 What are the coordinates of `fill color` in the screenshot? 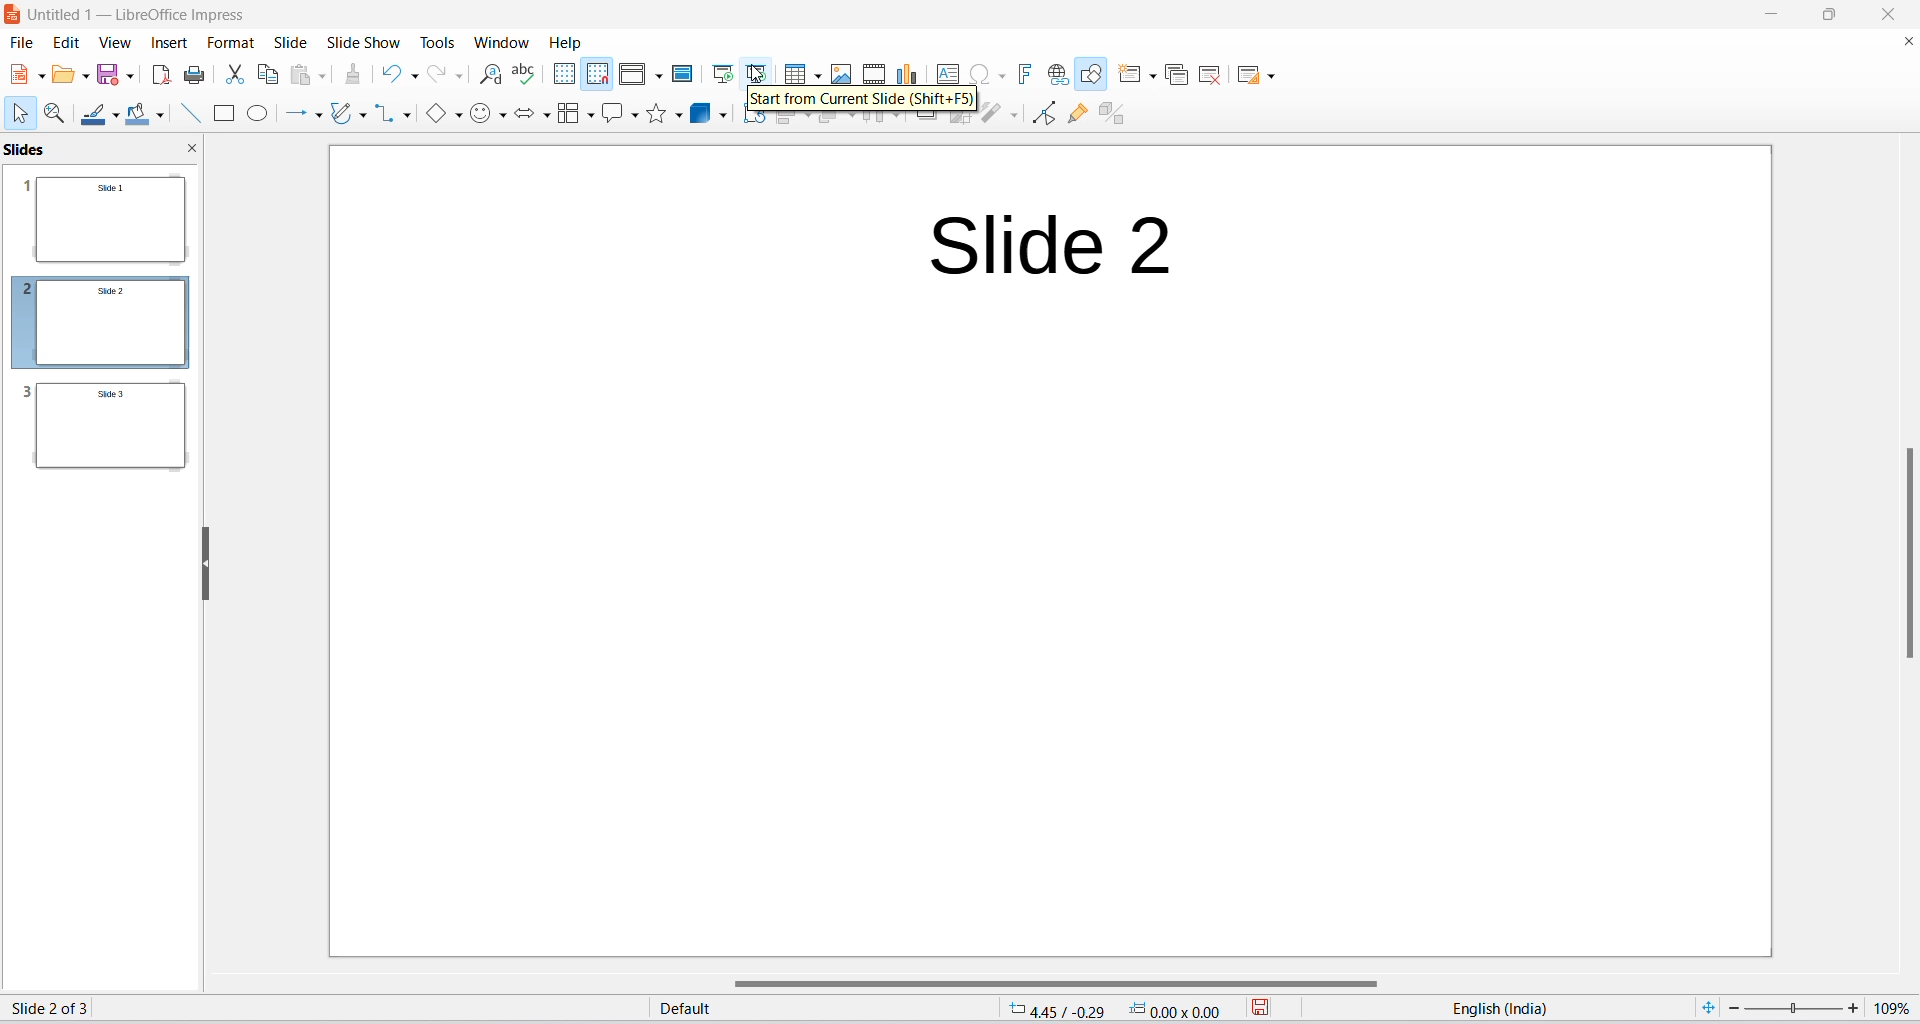 It's located at (136, 116).